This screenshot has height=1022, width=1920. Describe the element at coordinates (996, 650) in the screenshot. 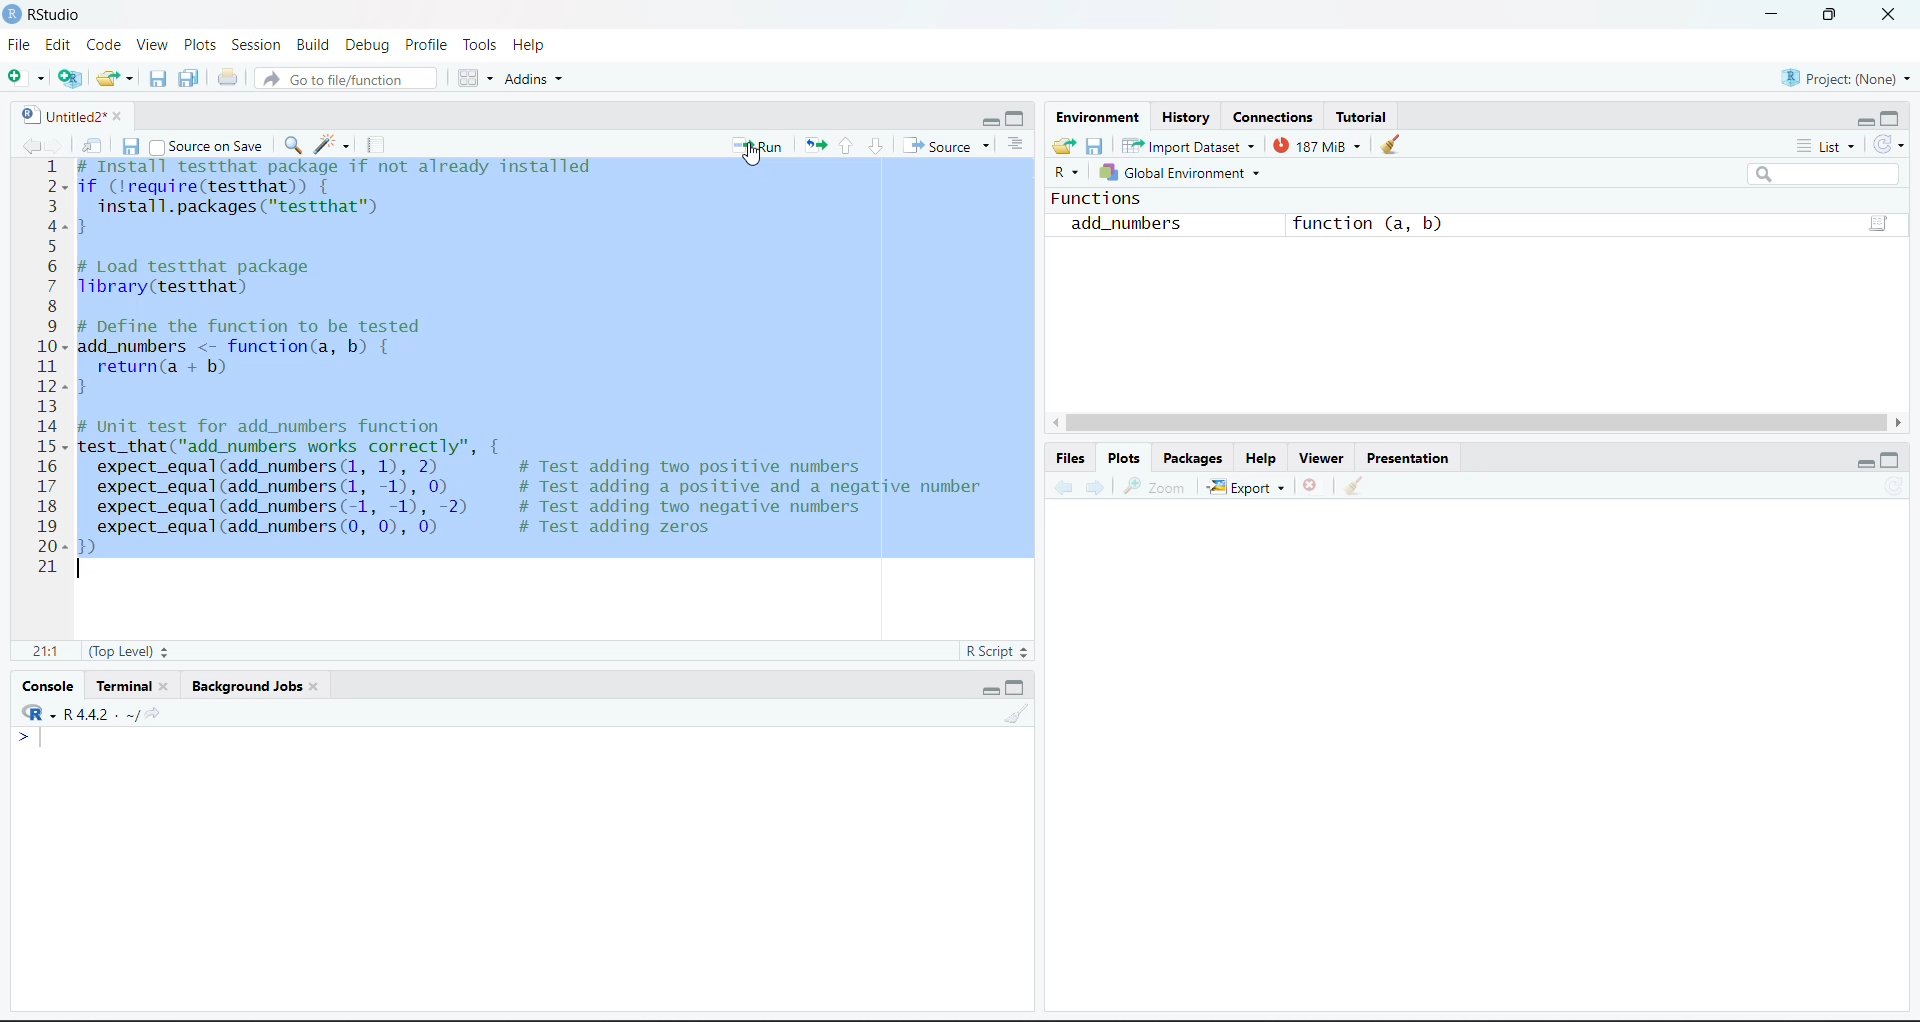

I see `R Script` at that location.